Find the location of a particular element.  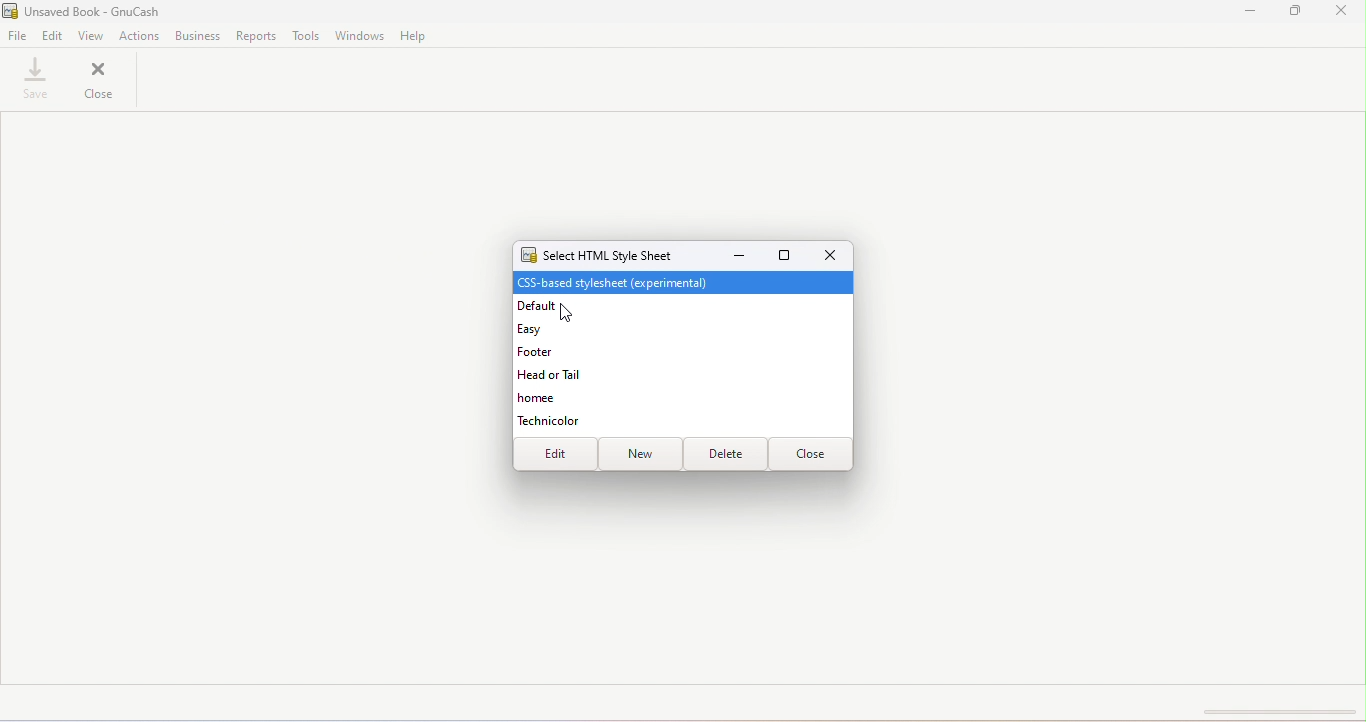

Maximize is located at coordinates (1299, 11).